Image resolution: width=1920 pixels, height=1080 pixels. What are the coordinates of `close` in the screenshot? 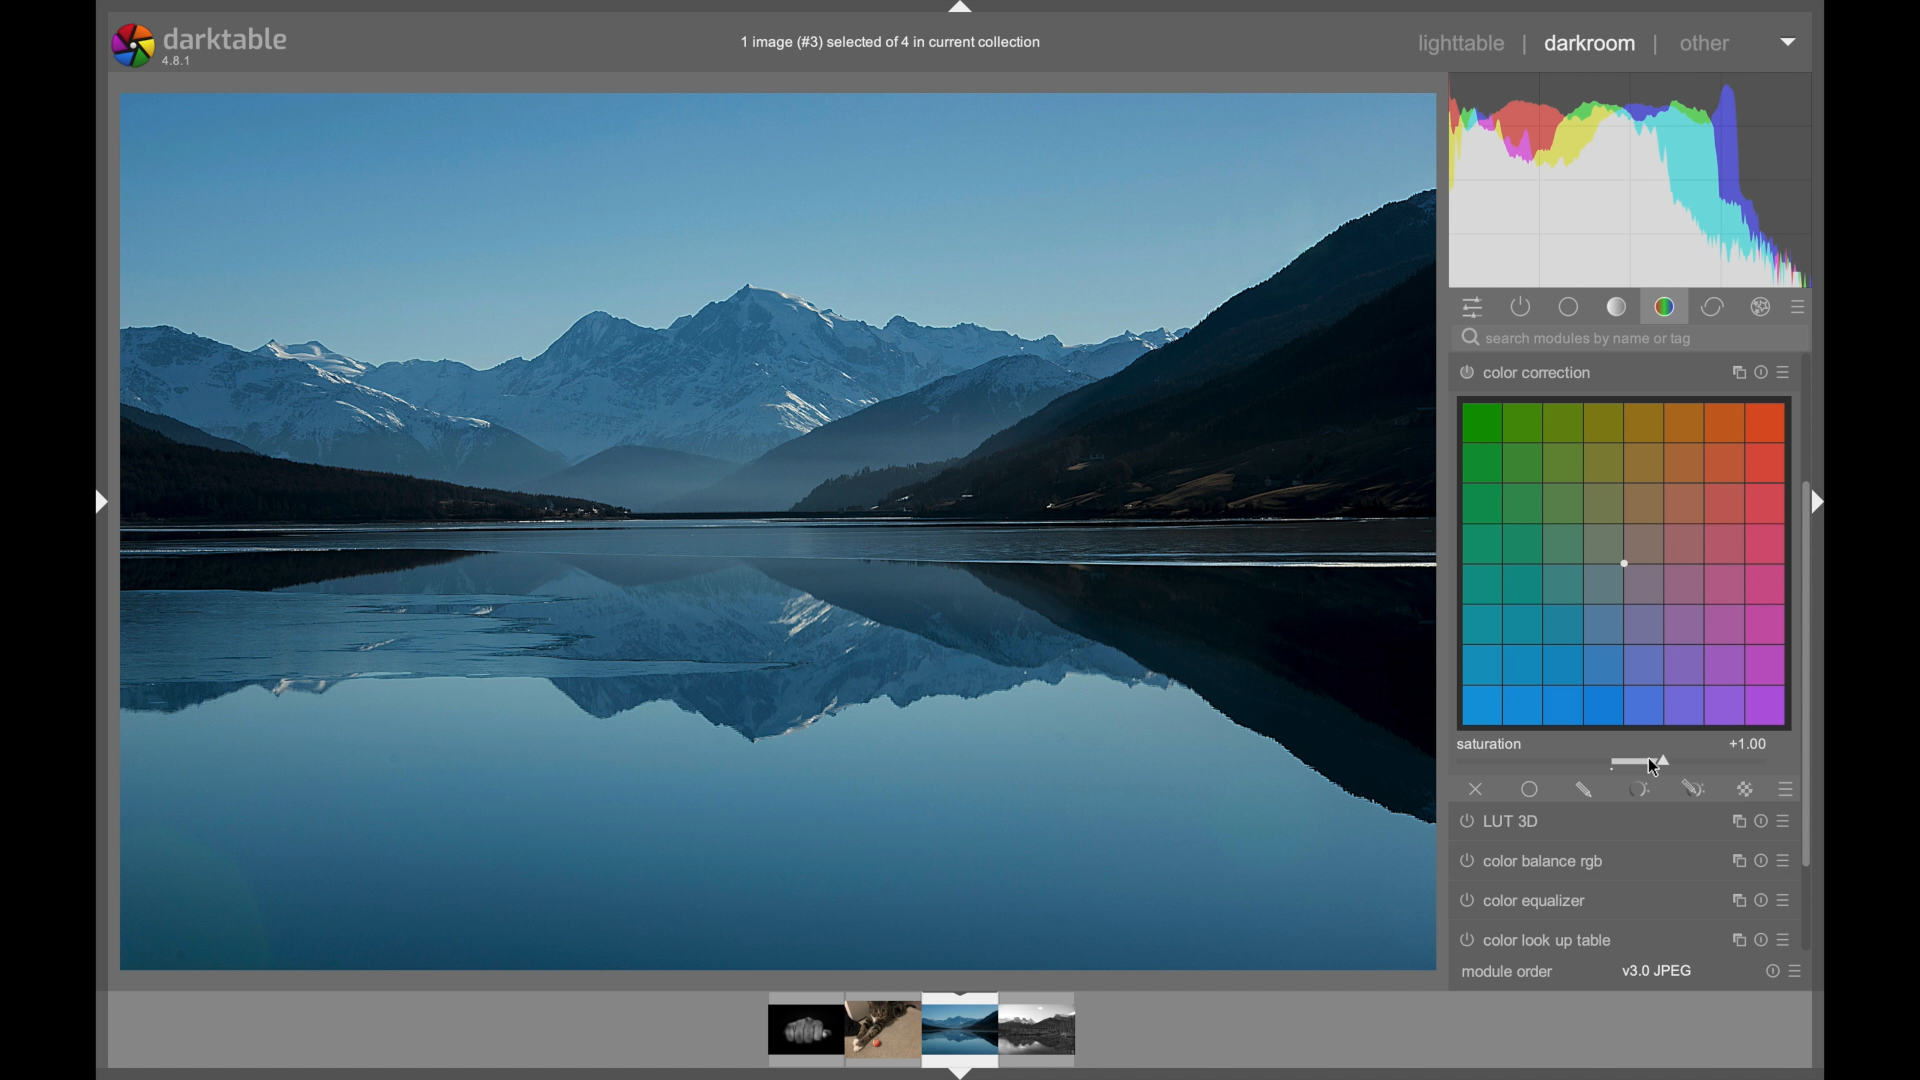 It's located at (1475, 789).